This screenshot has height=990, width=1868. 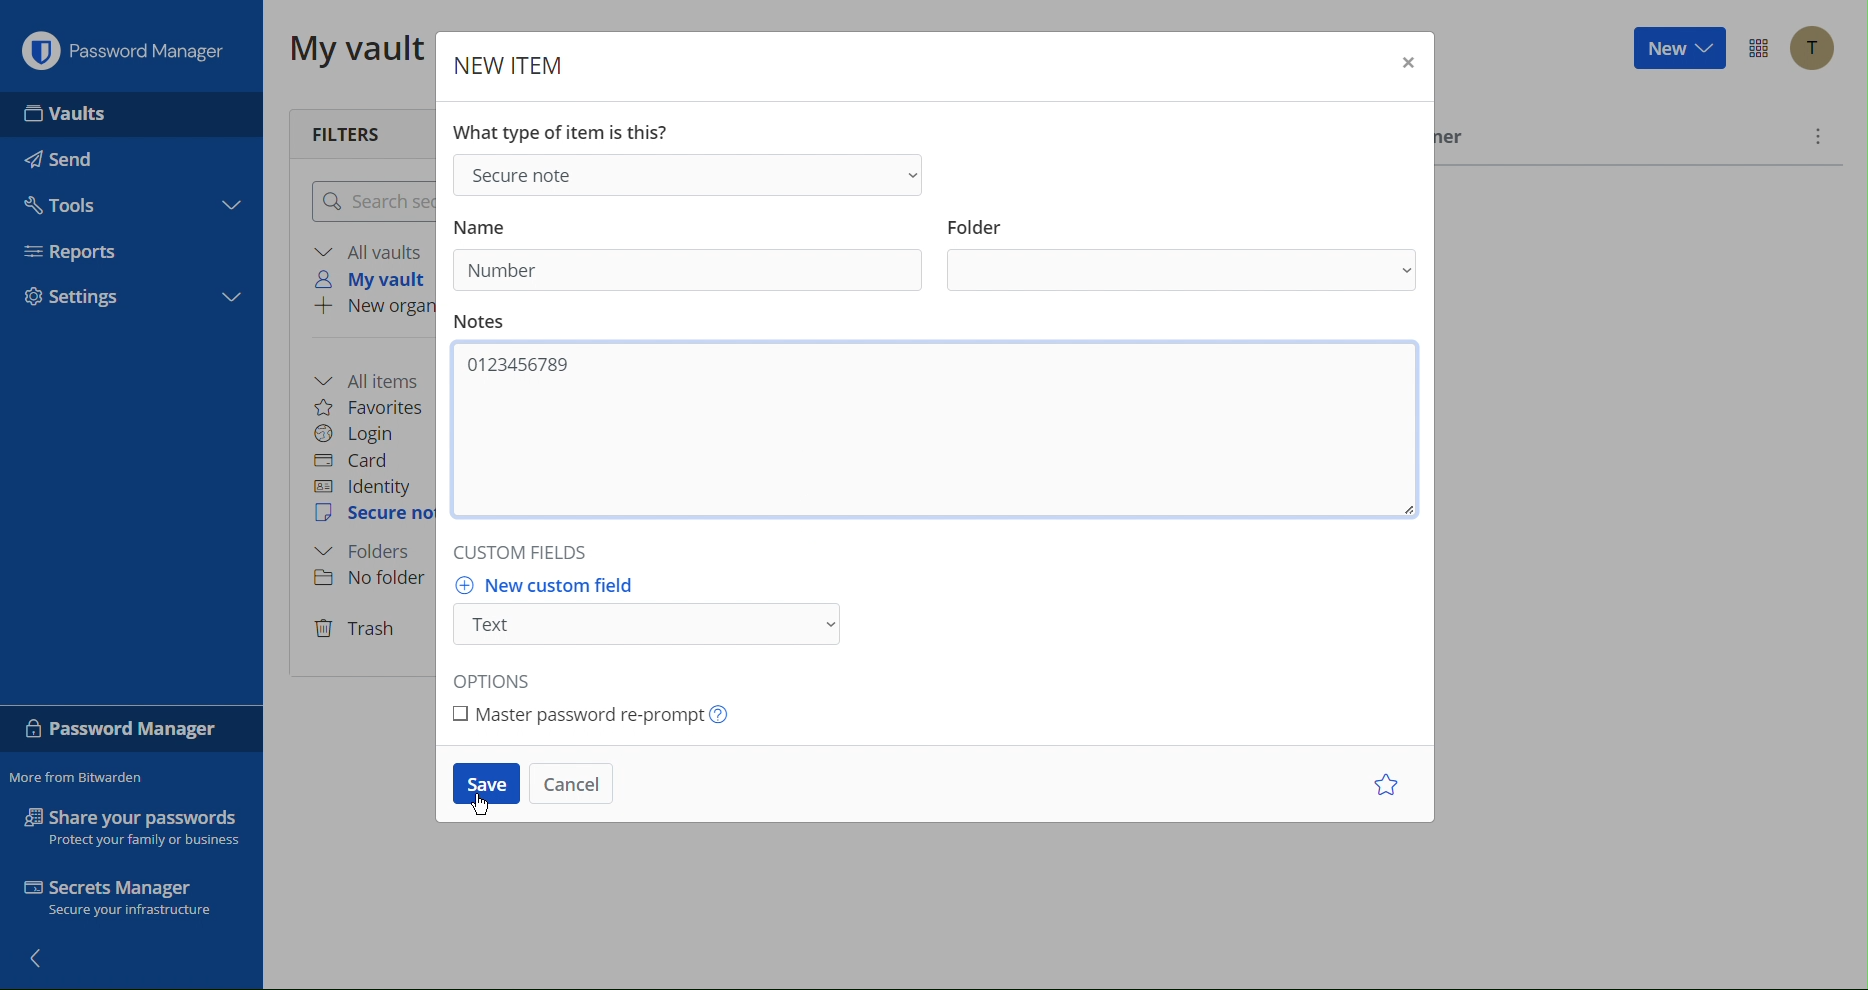 What do you see at coordinates (369, 201) in the screenshot?
I see `Search logins` at bounding box center [369, 201].